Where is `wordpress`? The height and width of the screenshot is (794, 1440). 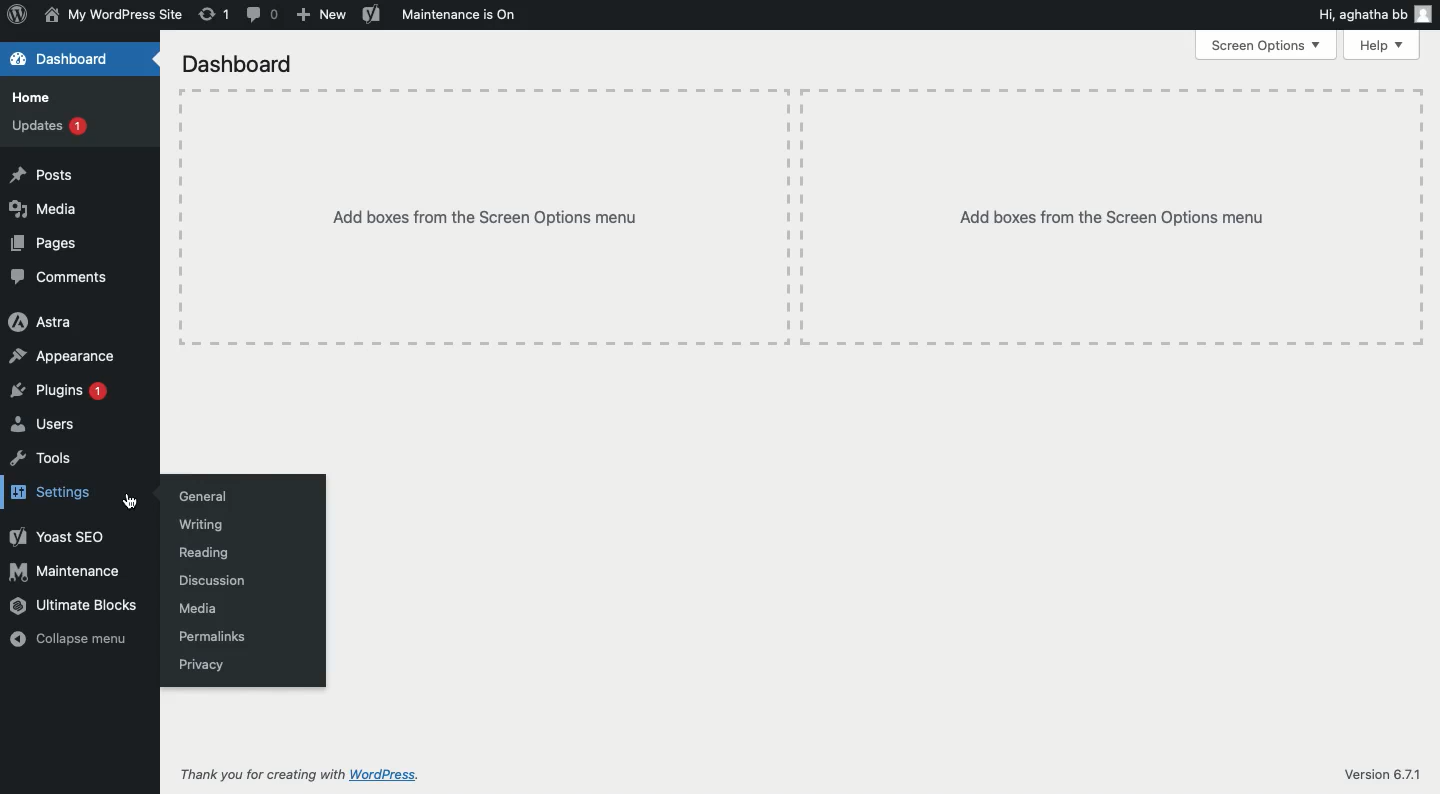 wordpress is located at coordinates (385, 776).